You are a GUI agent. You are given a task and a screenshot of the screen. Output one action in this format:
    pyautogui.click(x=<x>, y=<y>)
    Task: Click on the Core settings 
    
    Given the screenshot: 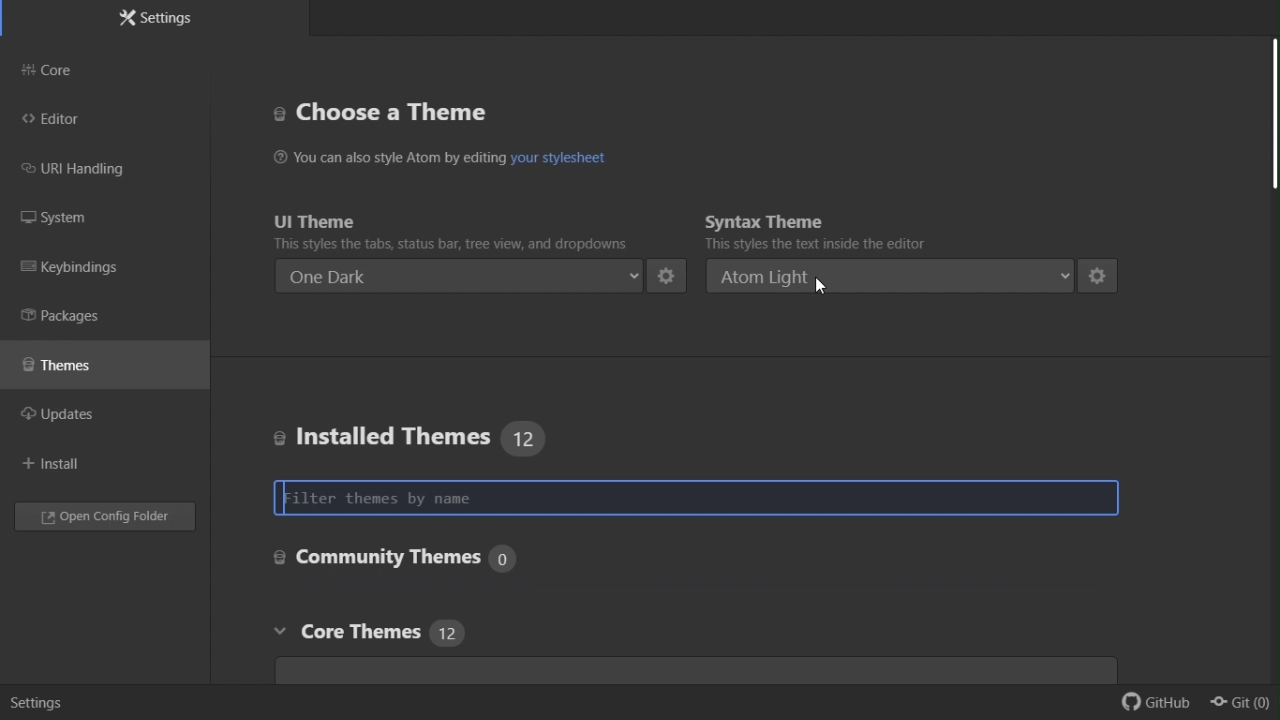 What is the action you would take?
    pyautogui.click(x=407, y=559)
    